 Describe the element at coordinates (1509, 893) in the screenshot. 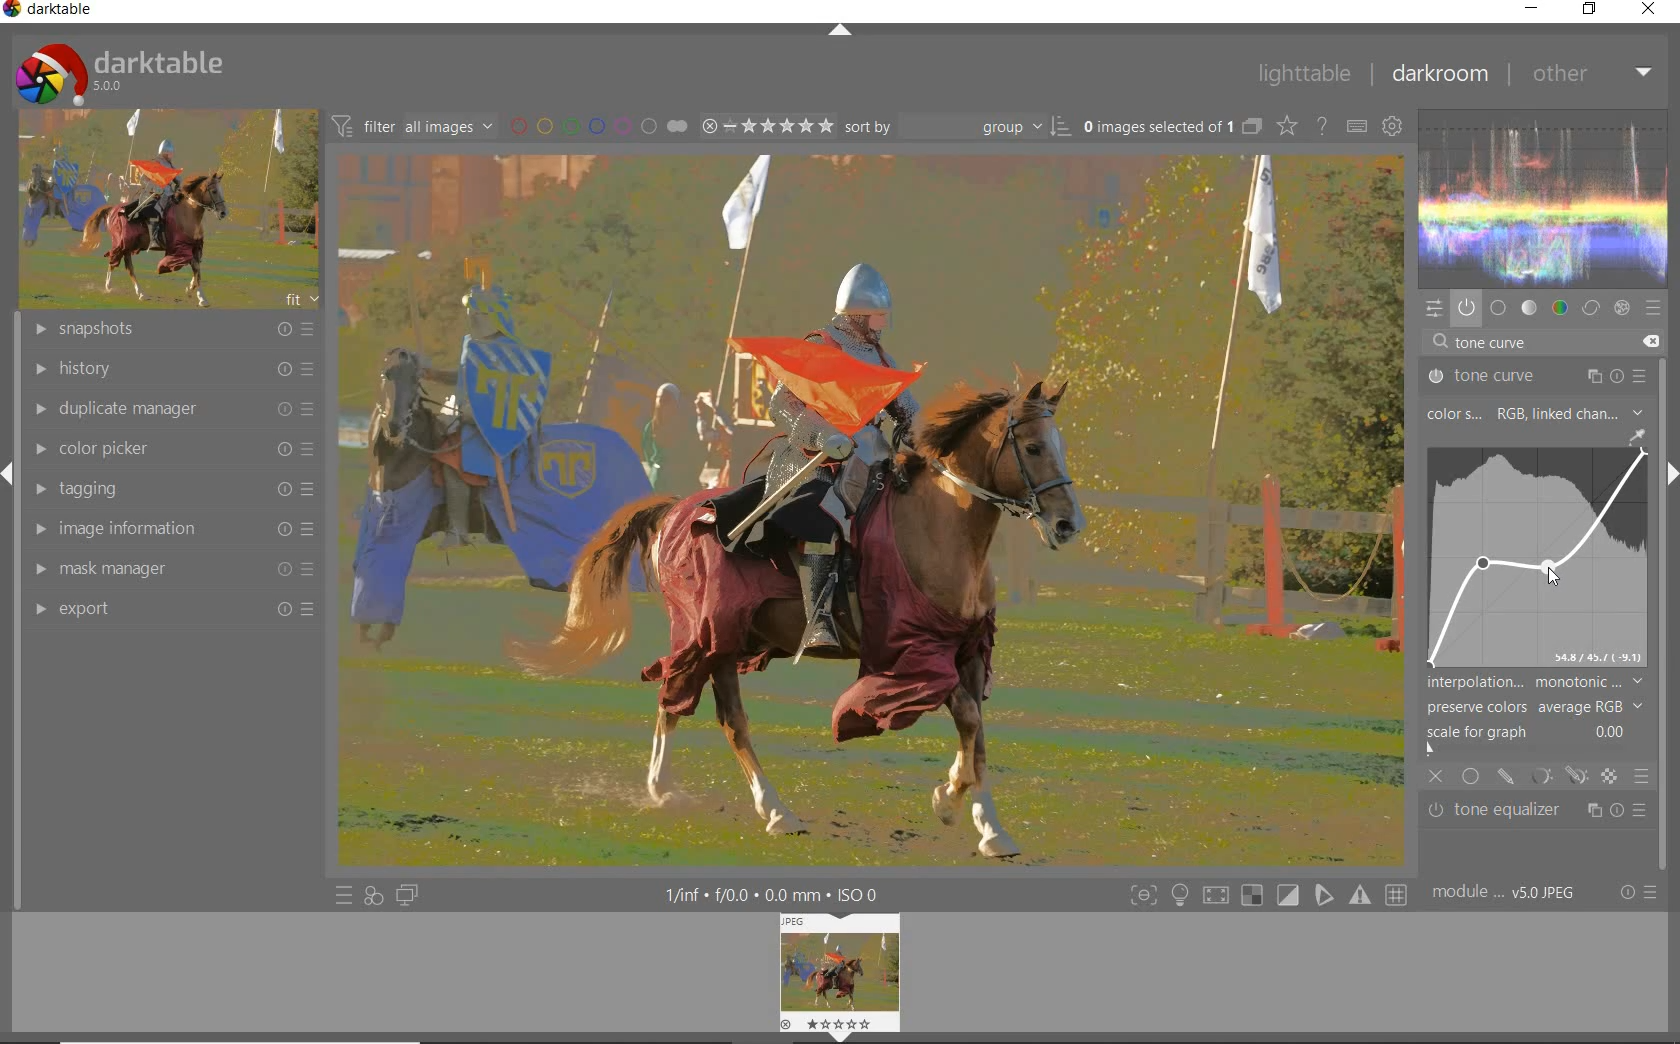

I see `module... v5.0 JPEG` at that location.